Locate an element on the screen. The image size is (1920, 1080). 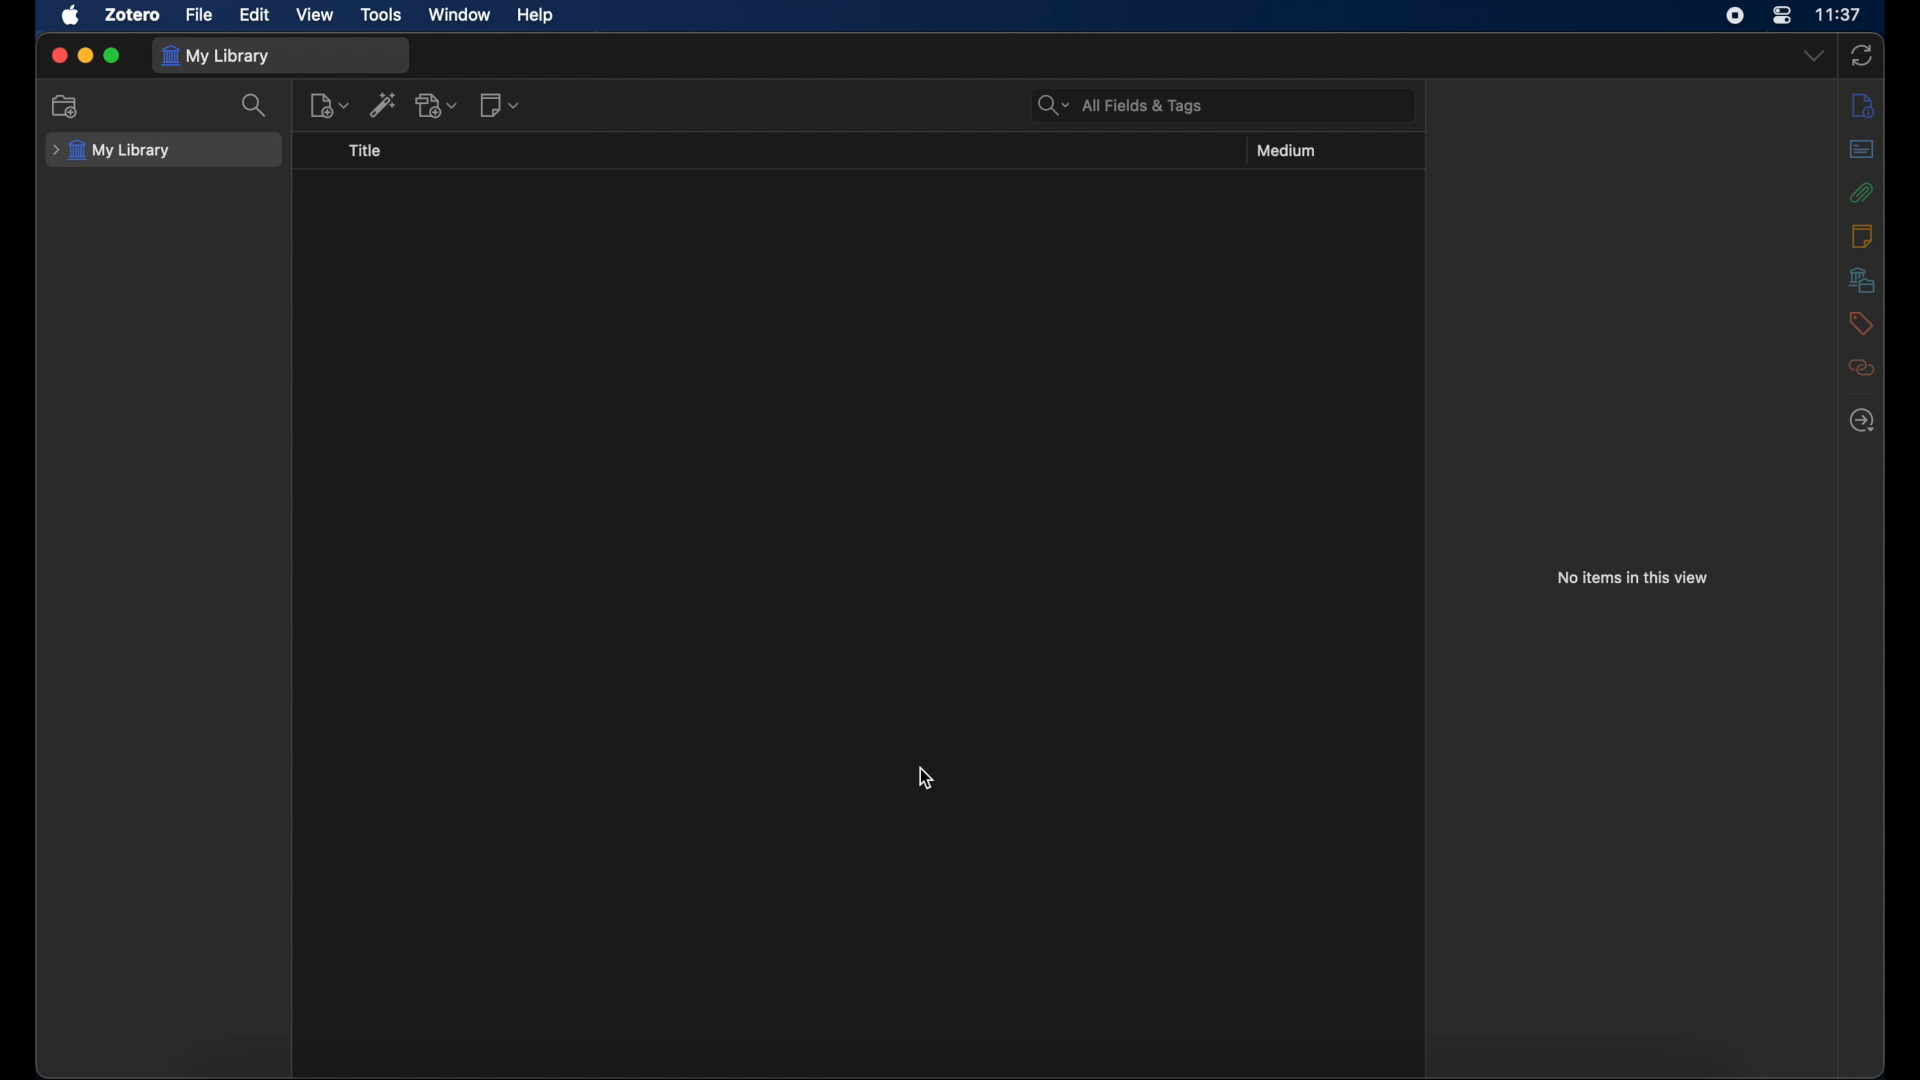
tags is located at coordinates (1861, 323).